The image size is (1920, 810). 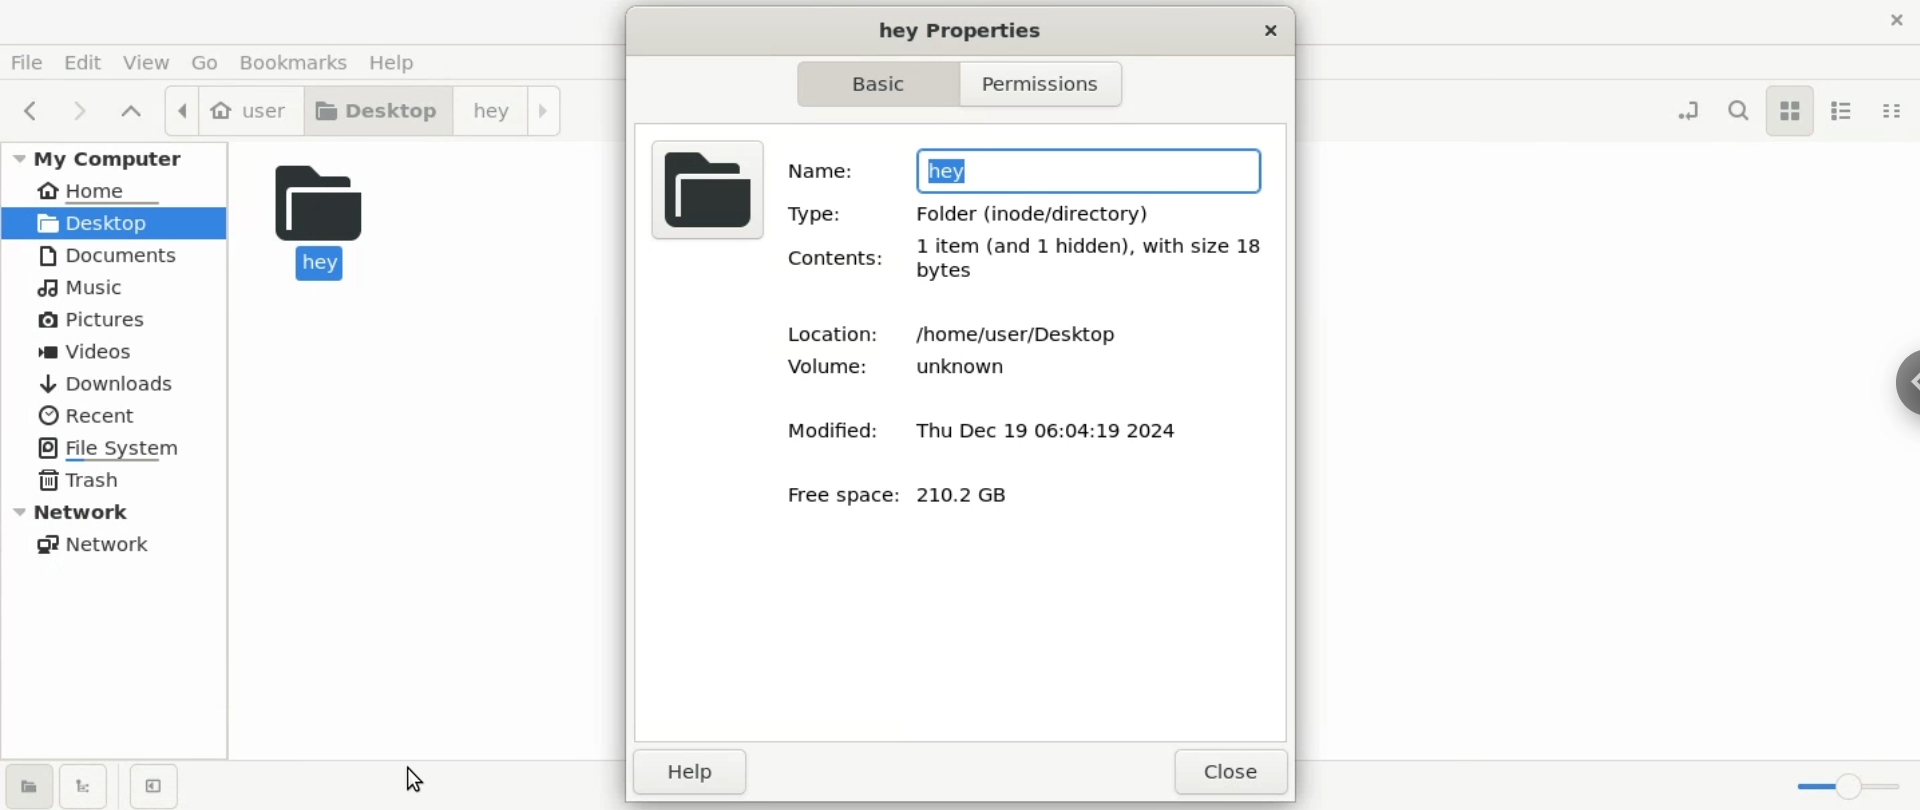 I want to click on my computer, so click(x=114, y=157).